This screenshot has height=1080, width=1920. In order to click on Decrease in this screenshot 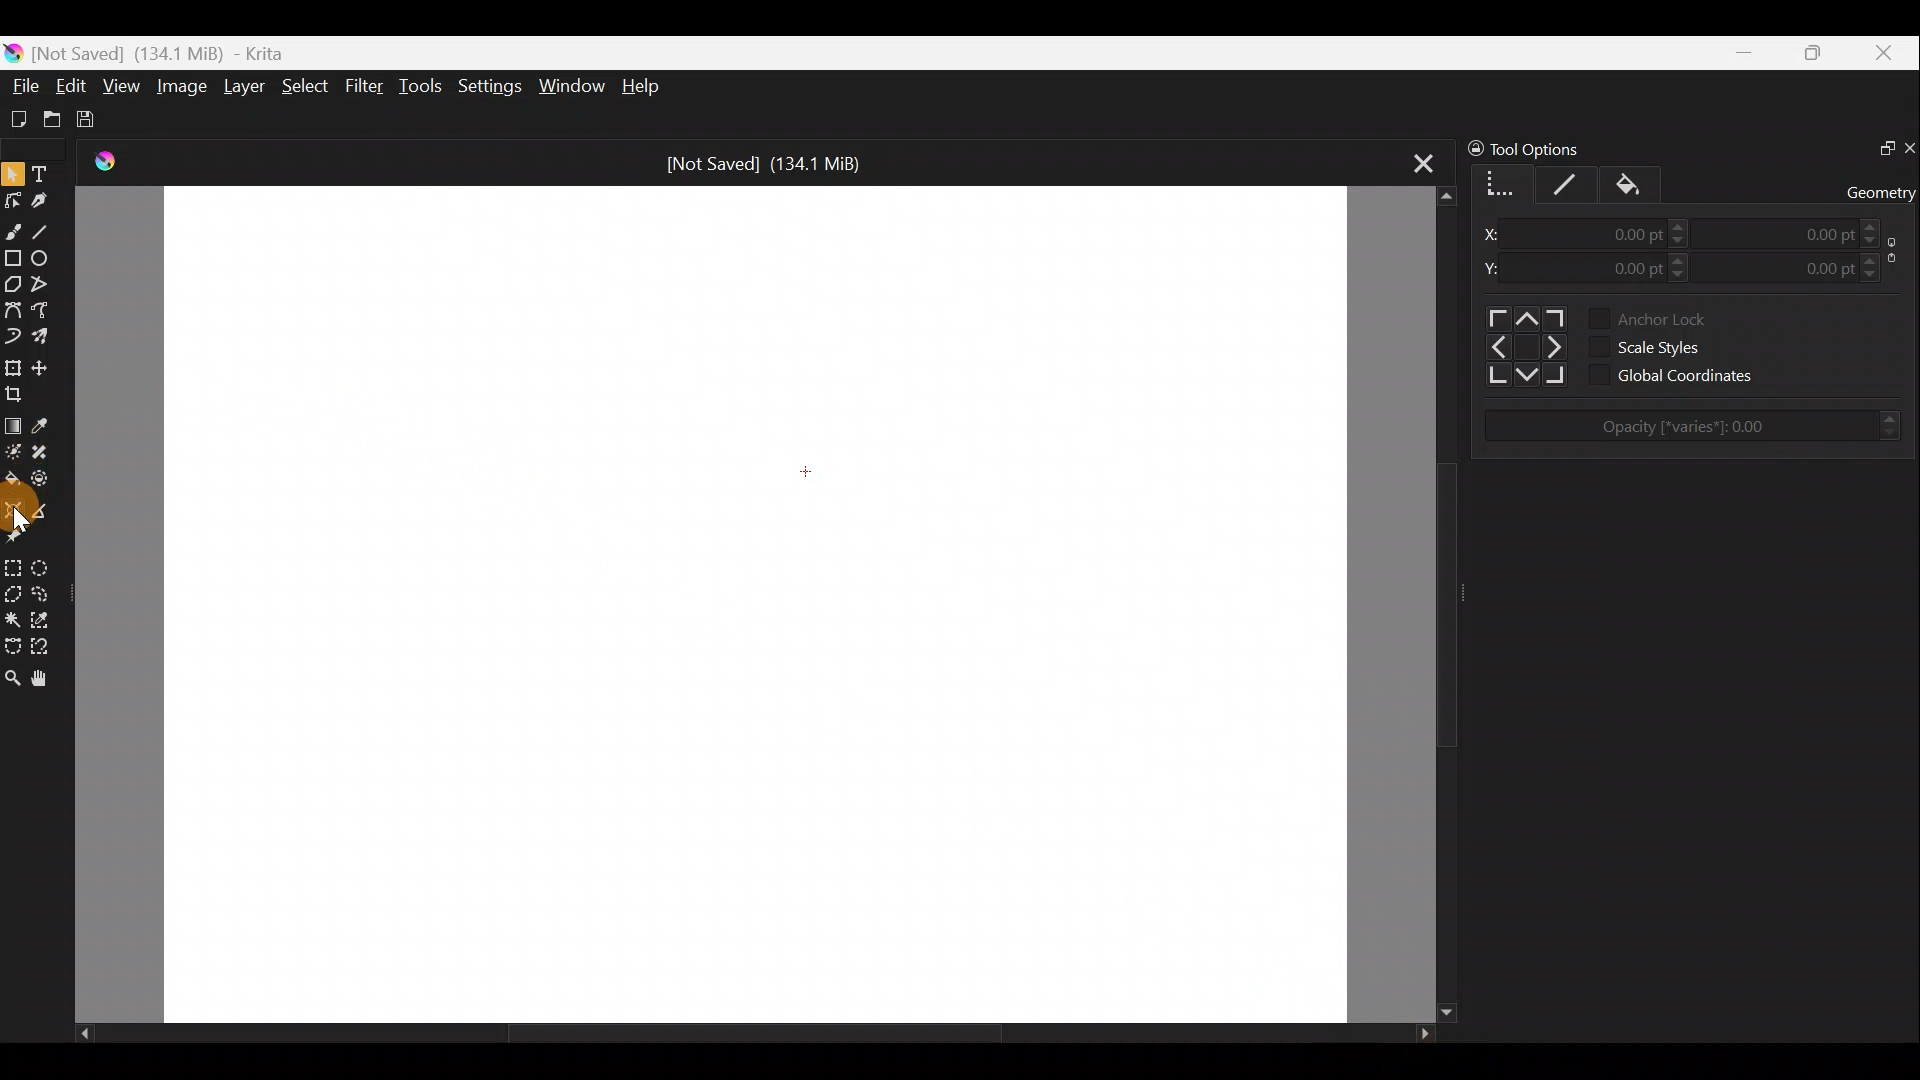, I will do `click(1681, 276)`.